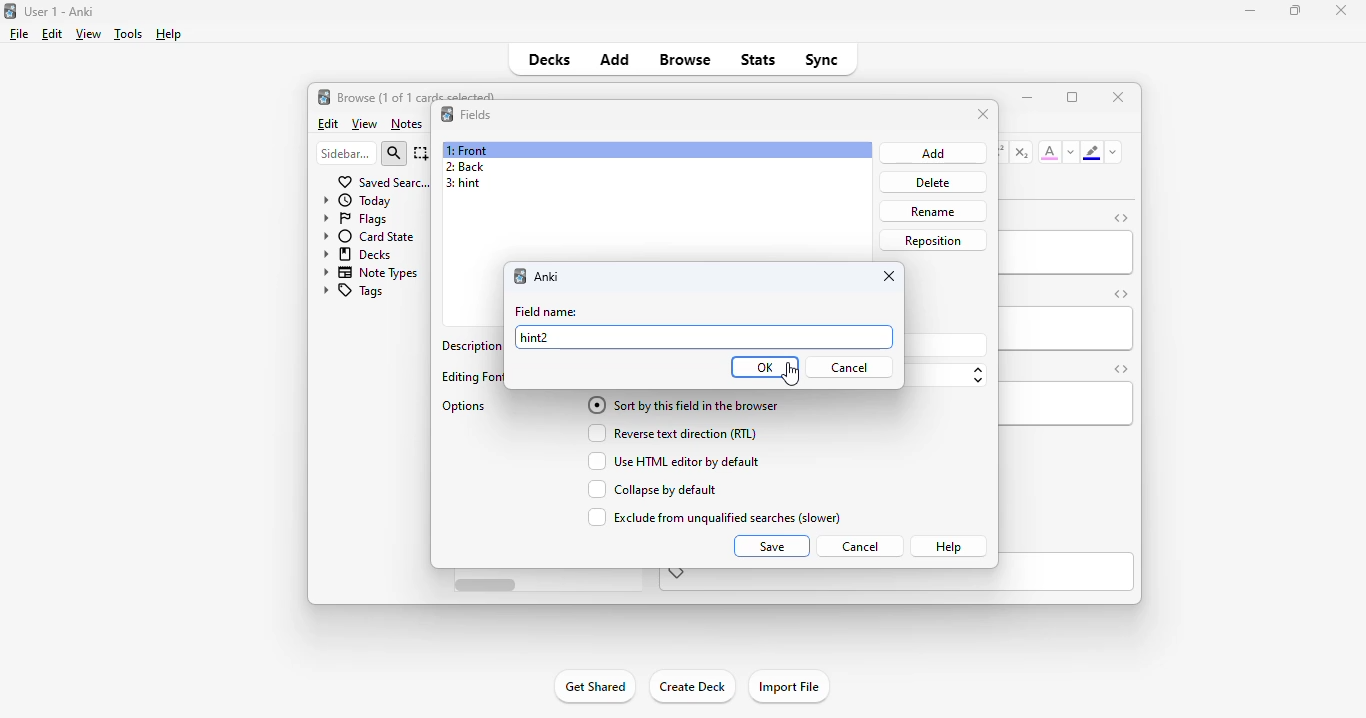 Image resolution: width=1366 pixels, height=718 pixels. I want to click on delete, so click(933, 183).